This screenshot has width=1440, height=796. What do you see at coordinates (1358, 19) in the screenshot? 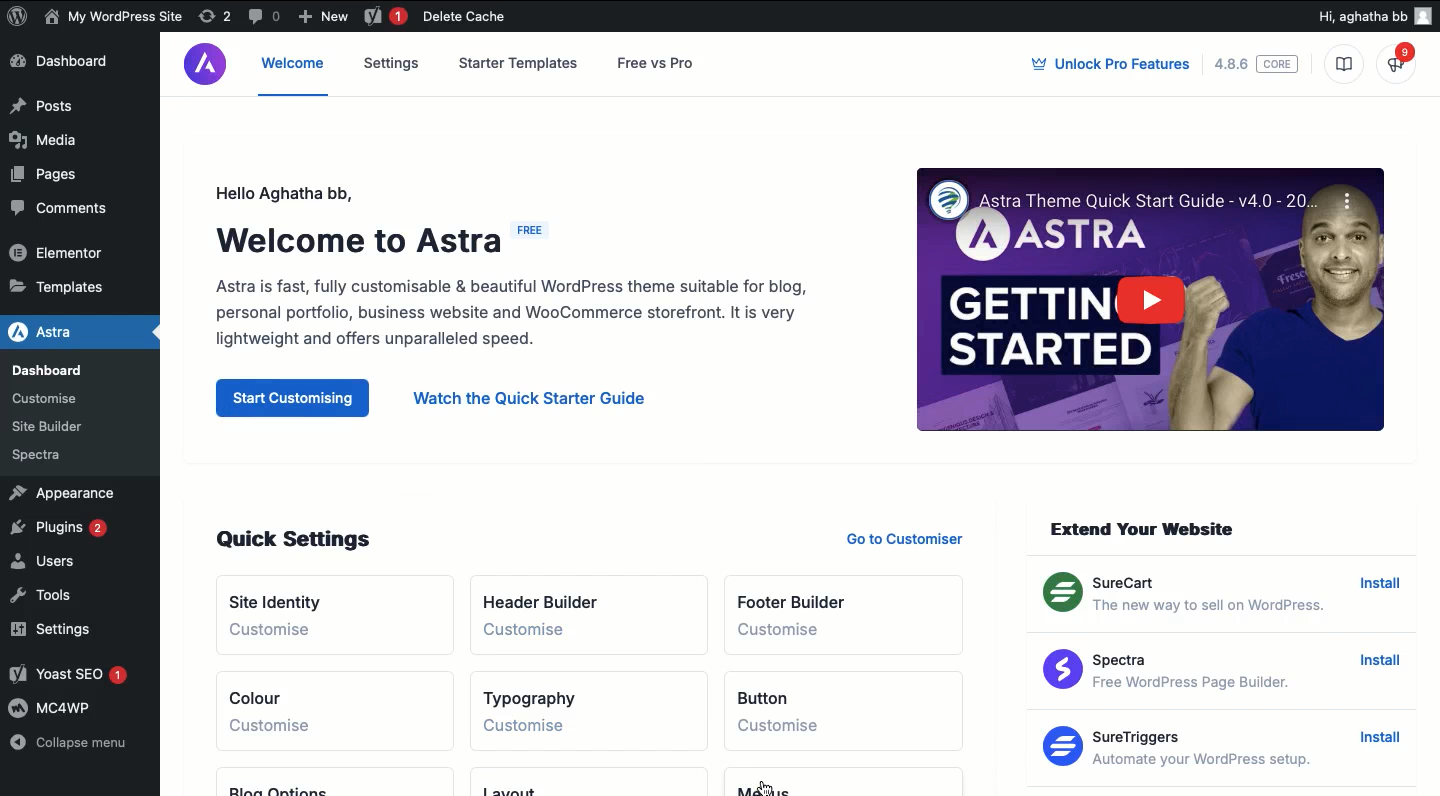
I see `Hi, agatha bb` at bounding box center [1358, 19].